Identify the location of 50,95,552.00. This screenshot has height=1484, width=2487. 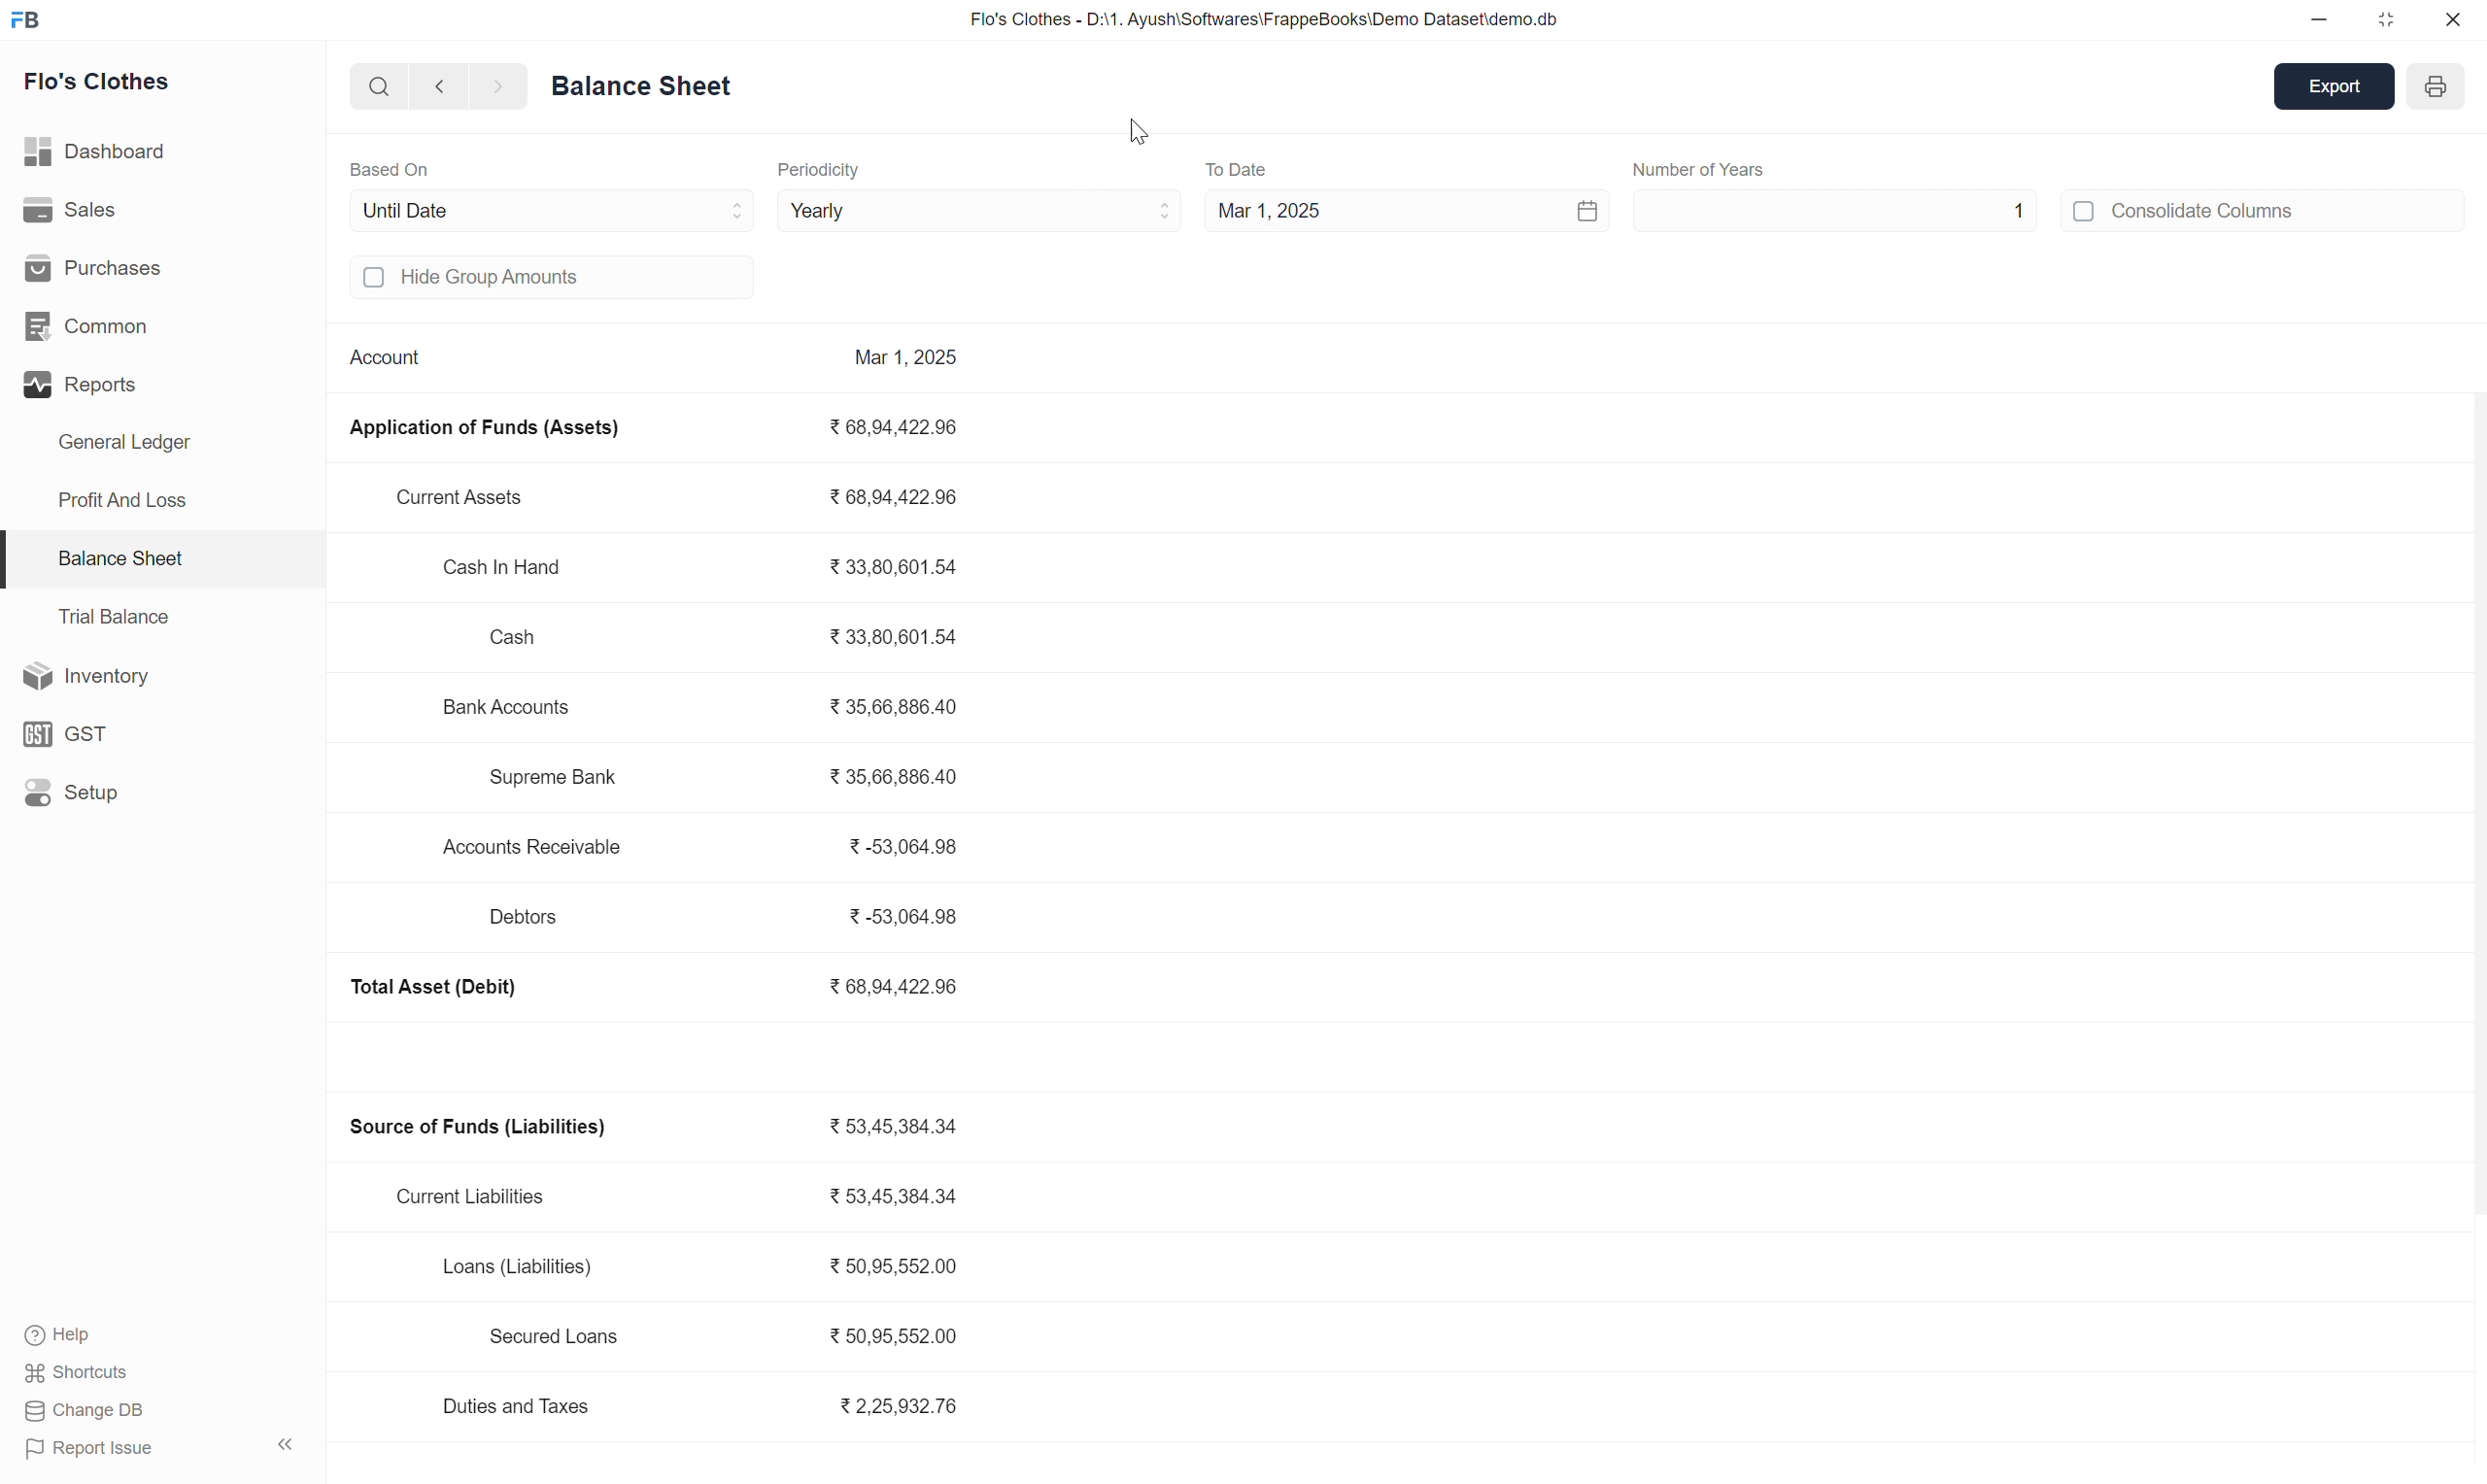
(901, 1266).